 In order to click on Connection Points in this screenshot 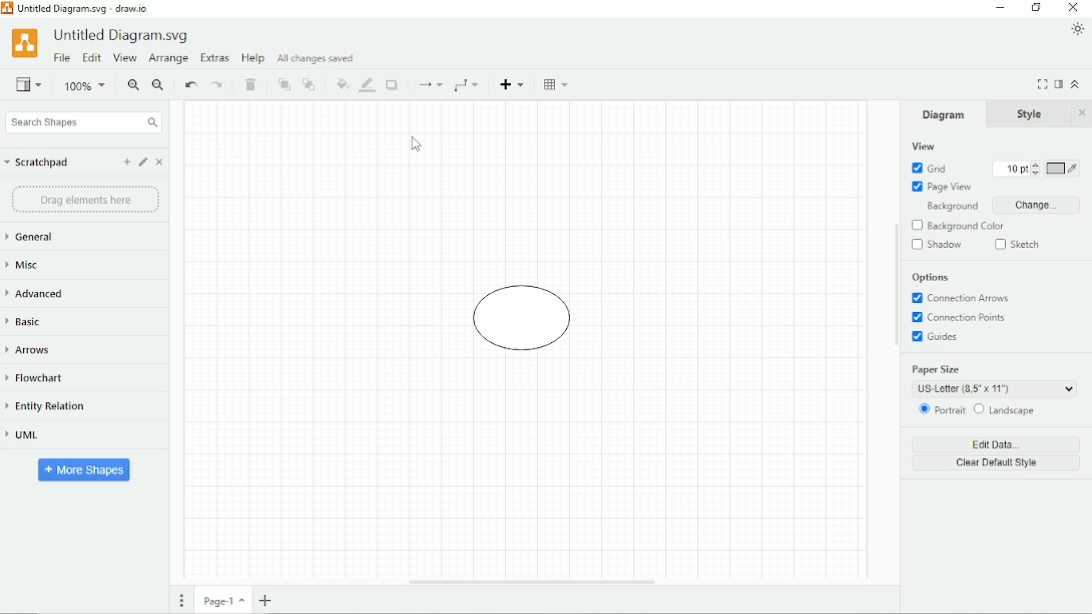, I will do `click(963, 317)`.